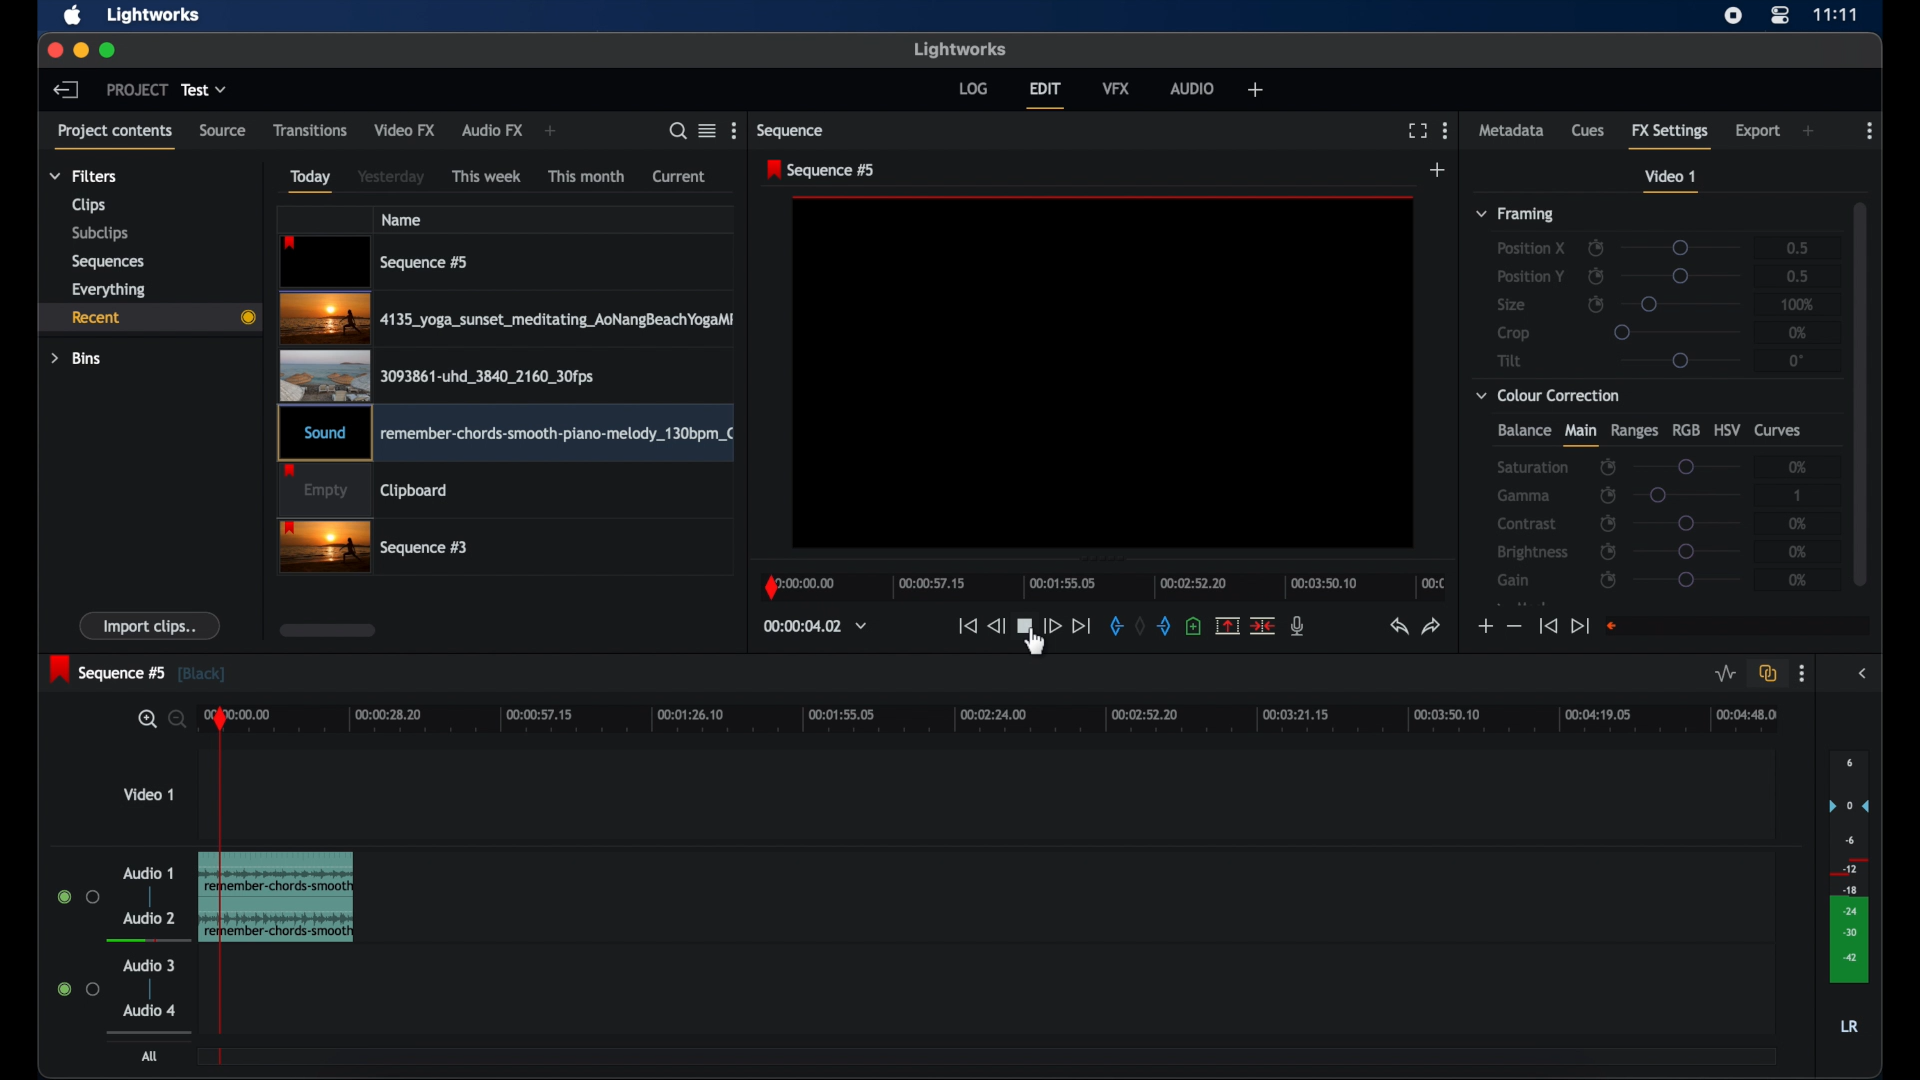 This screenshot has width=1920, height=1080. Describe the element at coordinates (1417, 131) in the screenshot. I see `full screen` at that location.